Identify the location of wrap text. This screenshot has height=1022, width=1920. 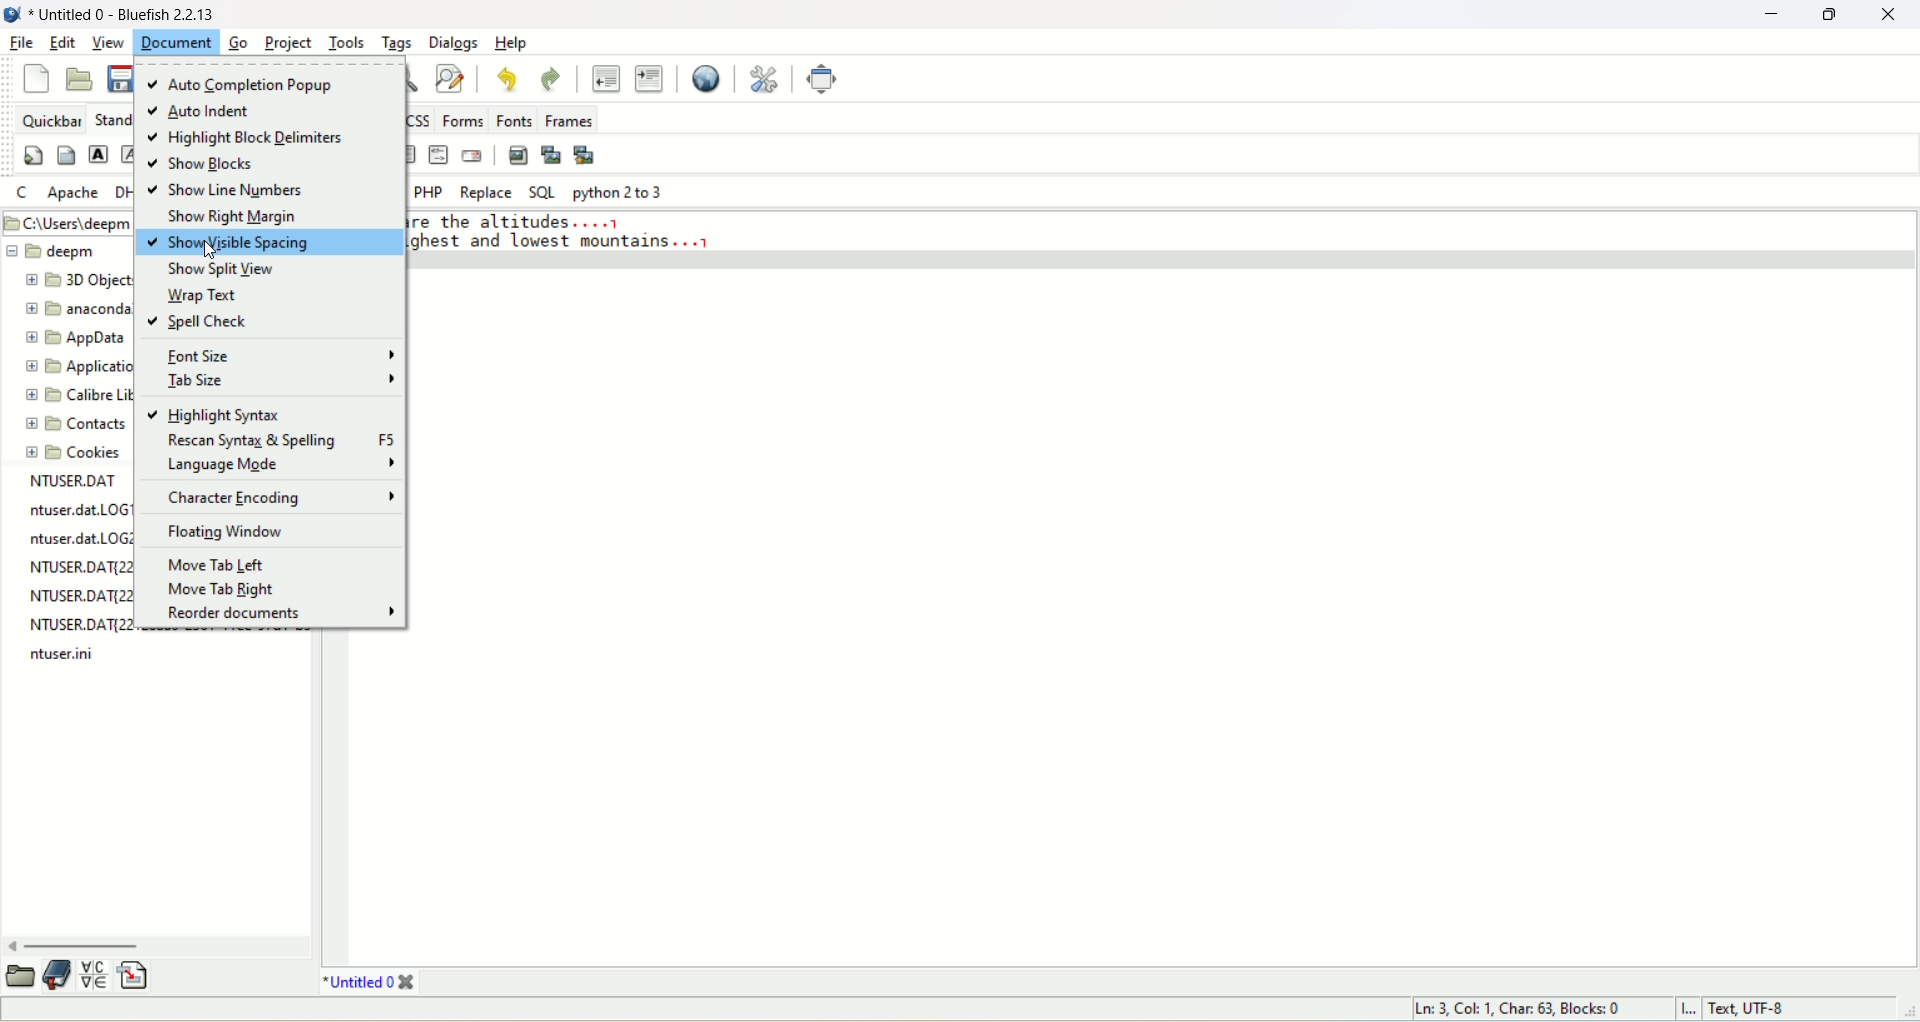
(199, 296).